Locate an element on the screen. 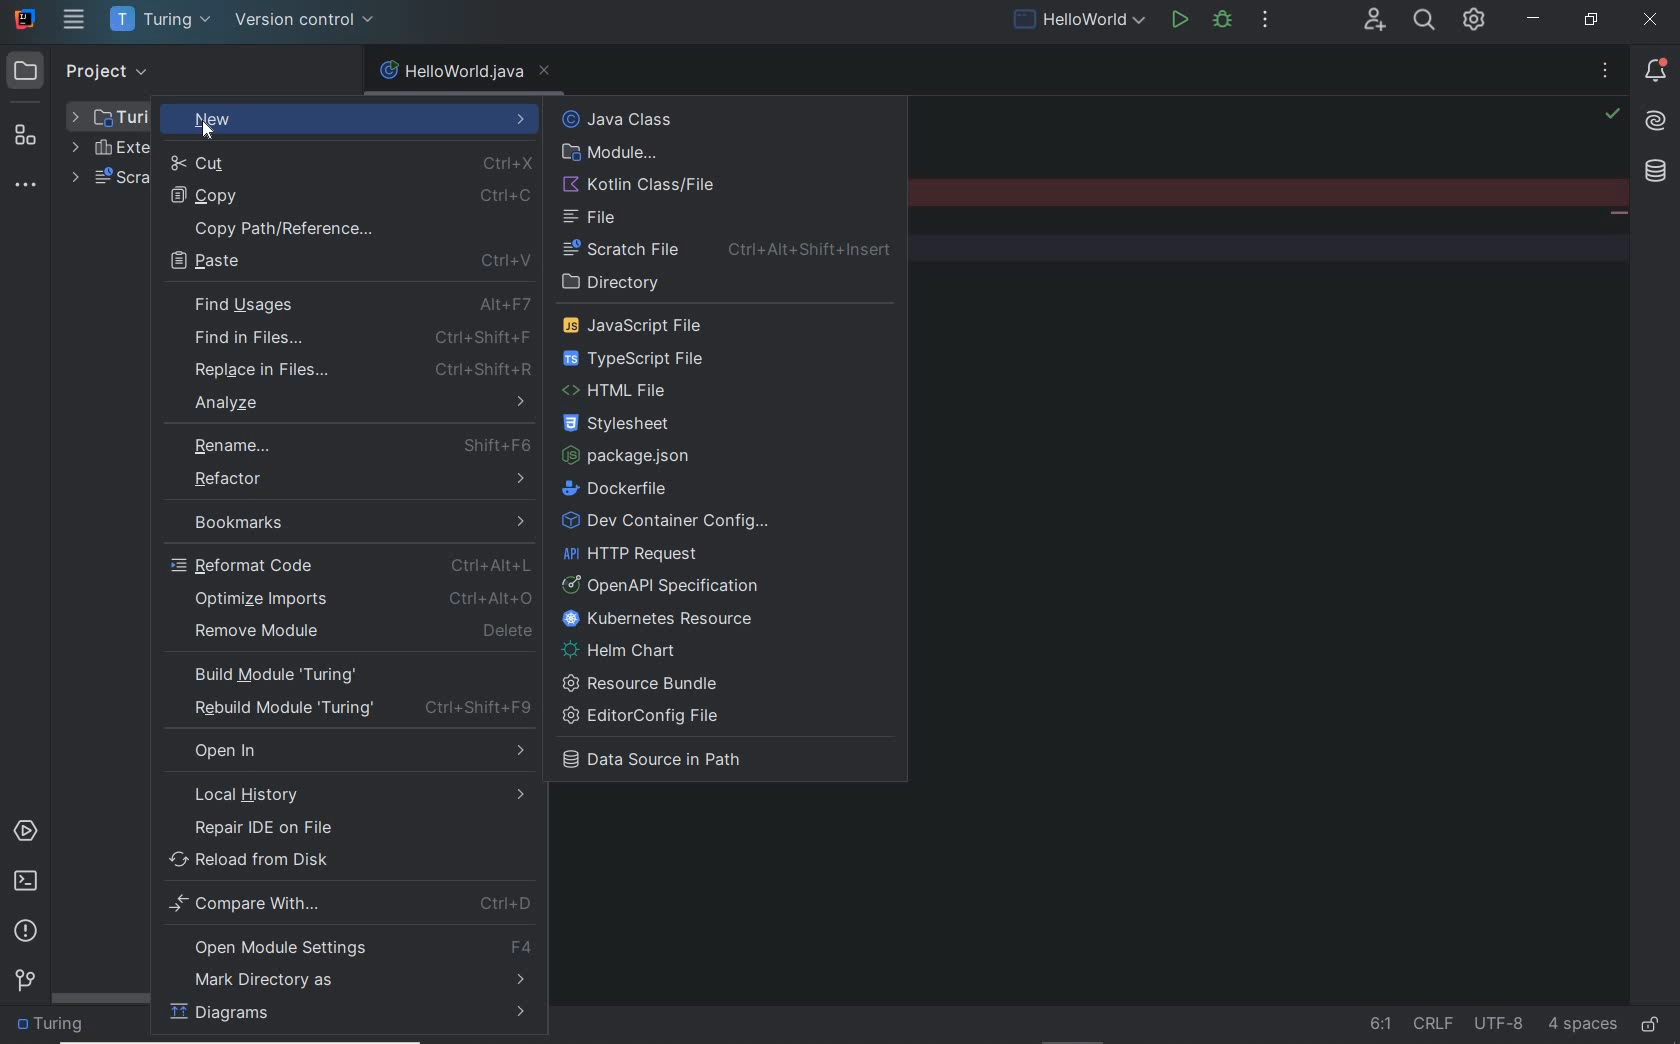 This screenshot has height=1044, width=1680. resource bundle is located at coordinates (646, 682).